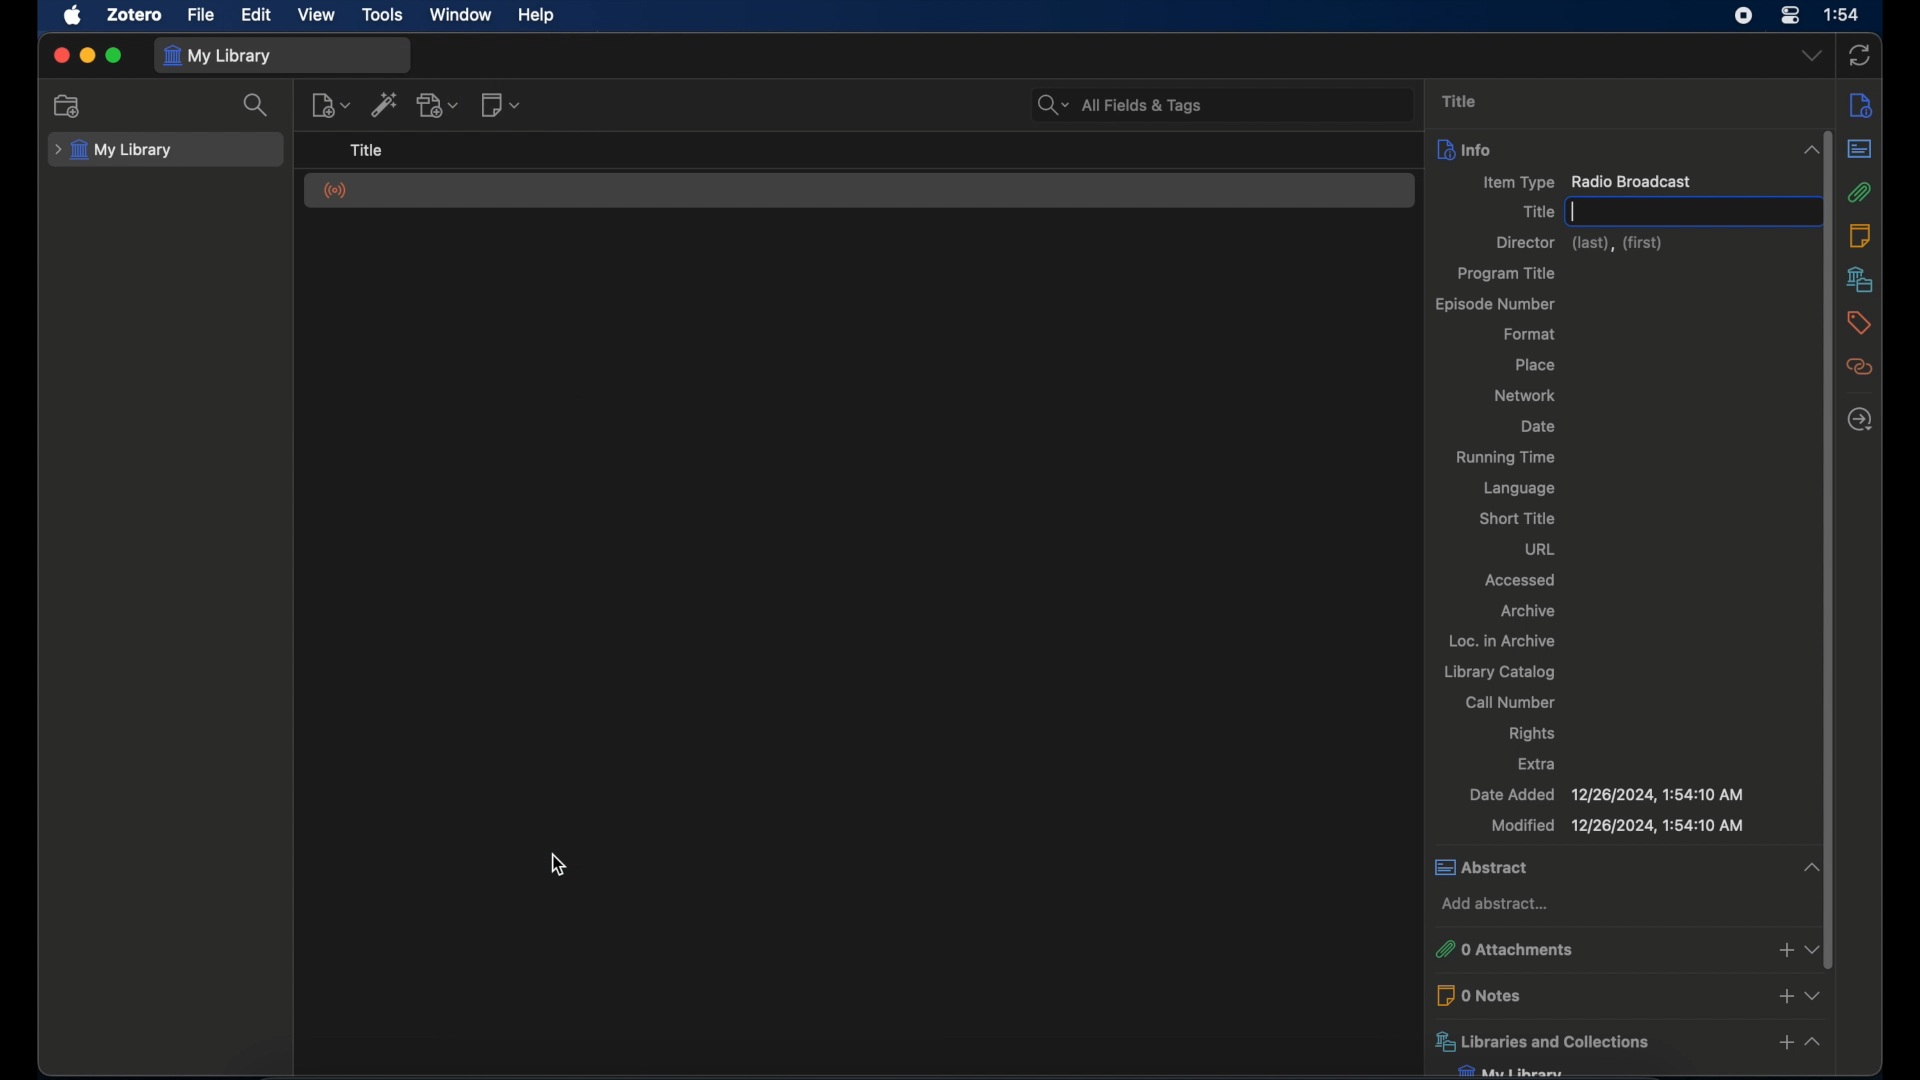  Describe the element at coordinates (1844, 16) in the screenshot. I see `1:54` at that location.